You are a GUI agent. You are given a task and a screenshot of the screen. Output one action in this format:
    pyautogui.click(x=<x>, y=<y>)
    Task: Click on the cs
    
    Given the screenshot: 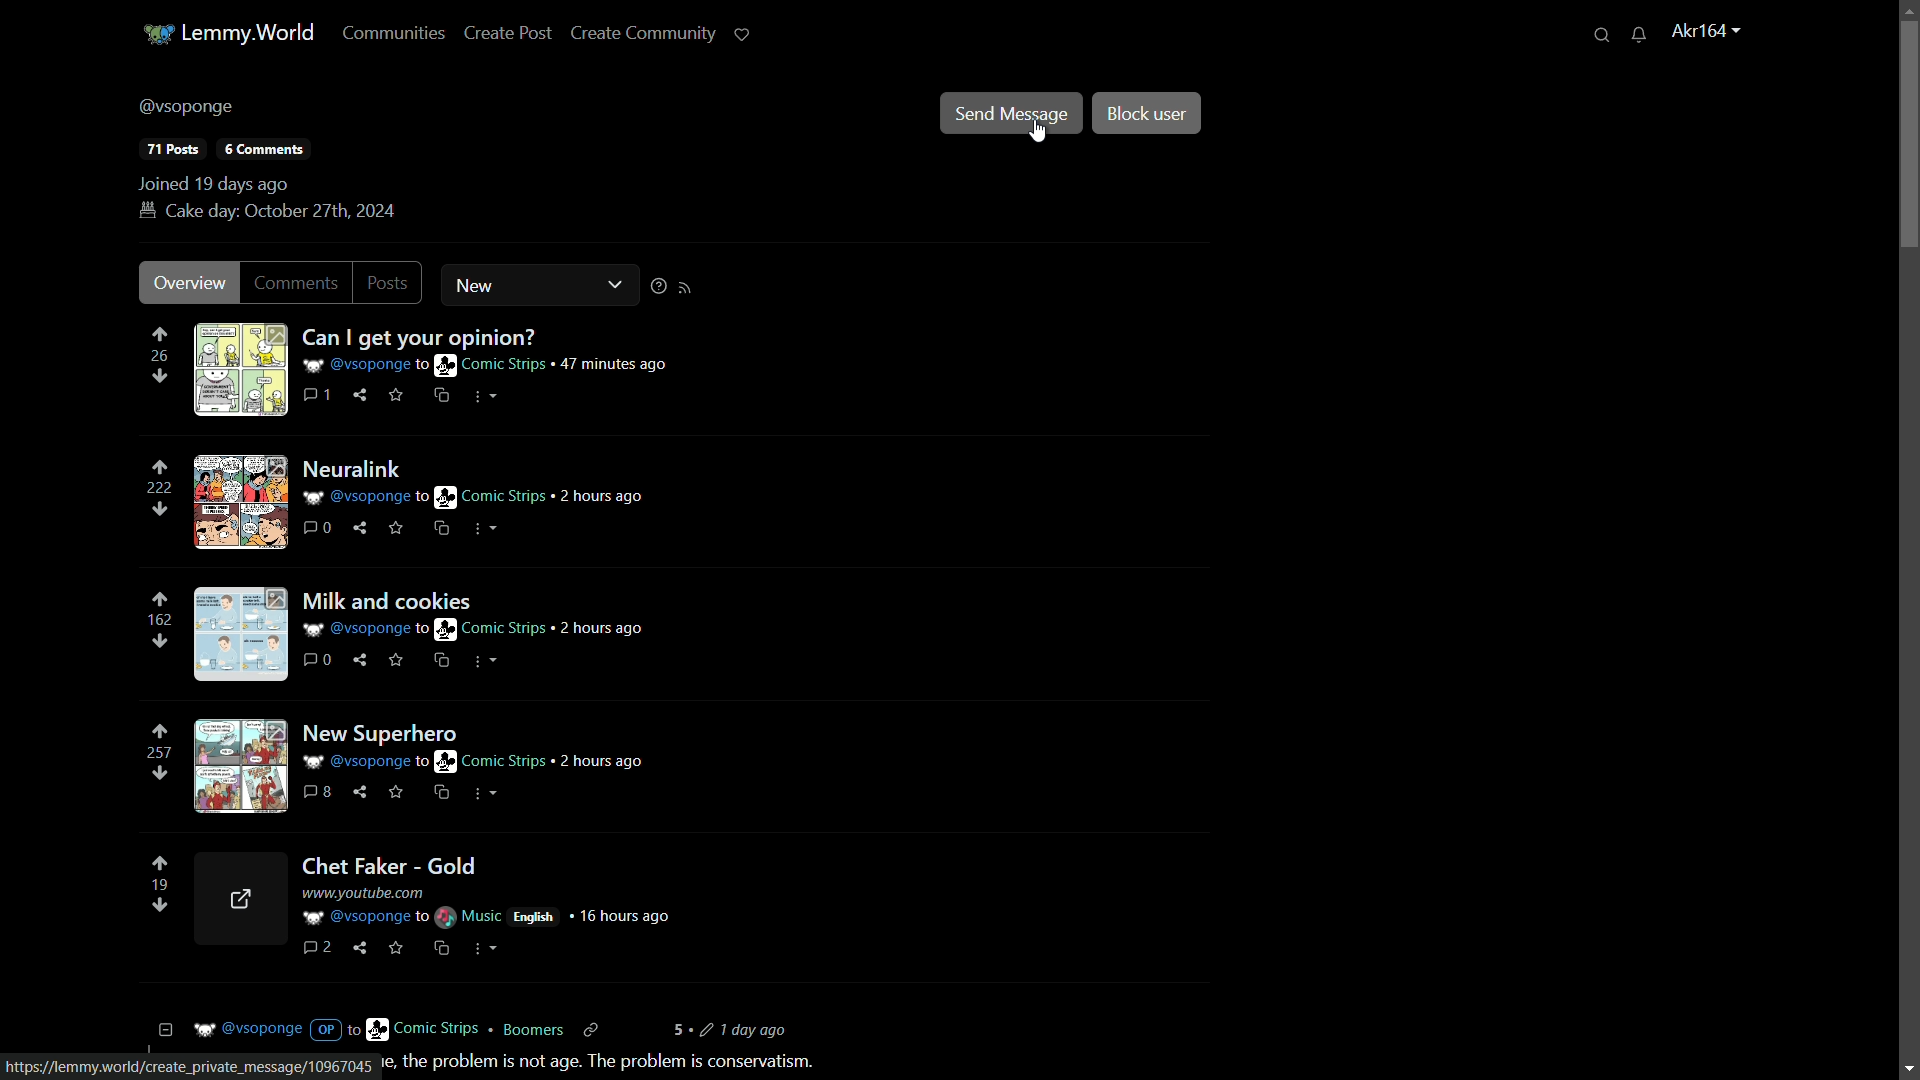 What is the action you would take?
    pyautogui.click(x=441, y=946)
    